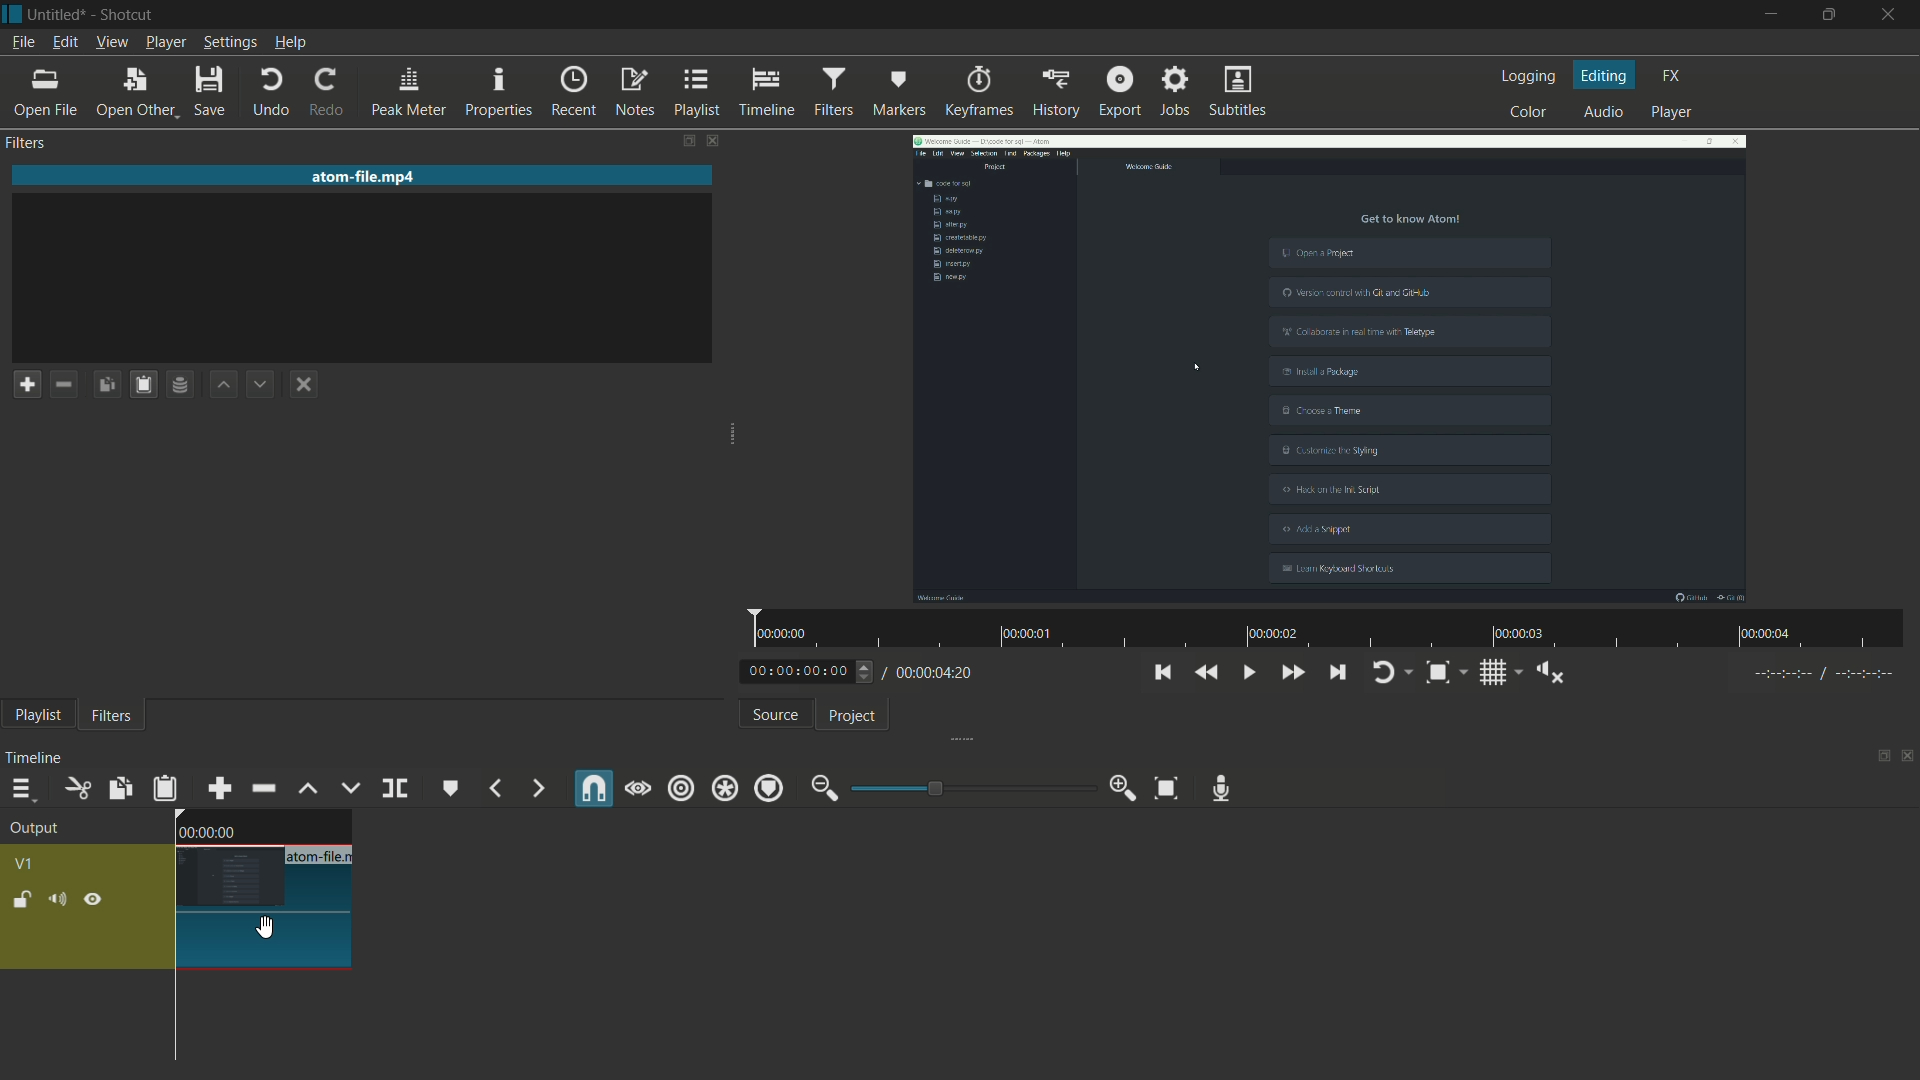  Describe the element at coordinates (1333, 630) in the screenshot. I see `time` at that location.